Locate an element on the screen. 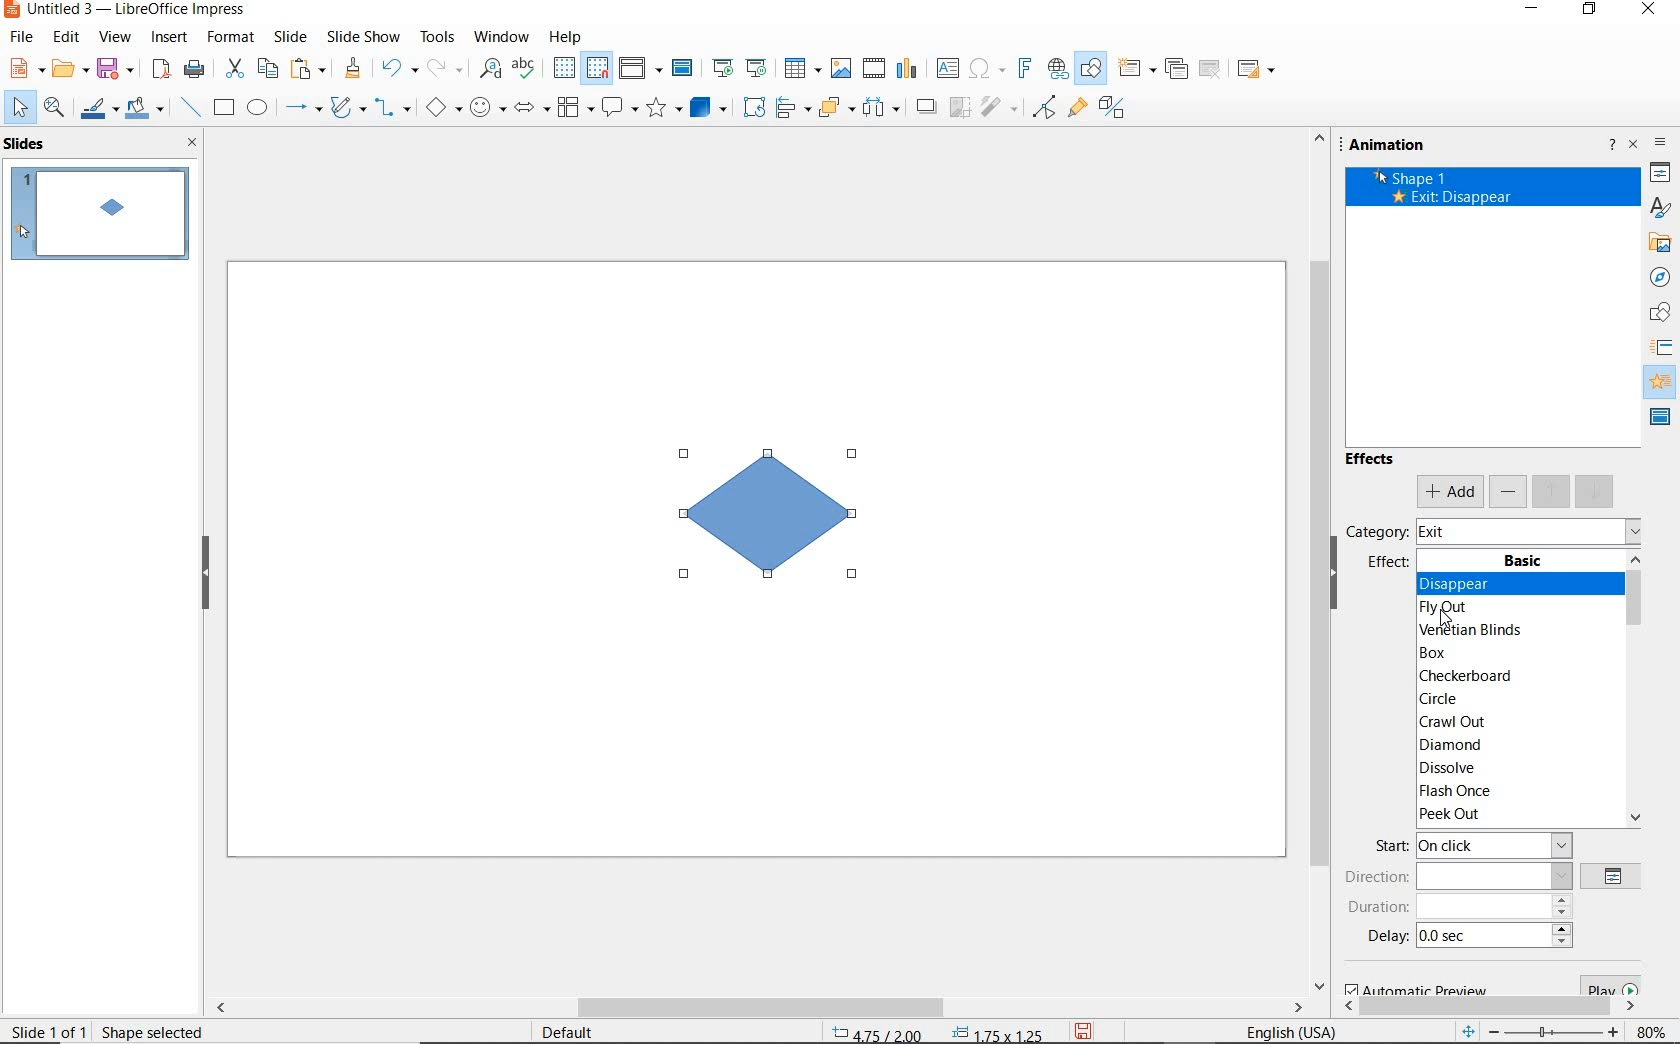 The width and height of the screenshot is (1680, 1044). clone formatting is located at coordinates (351, 69).